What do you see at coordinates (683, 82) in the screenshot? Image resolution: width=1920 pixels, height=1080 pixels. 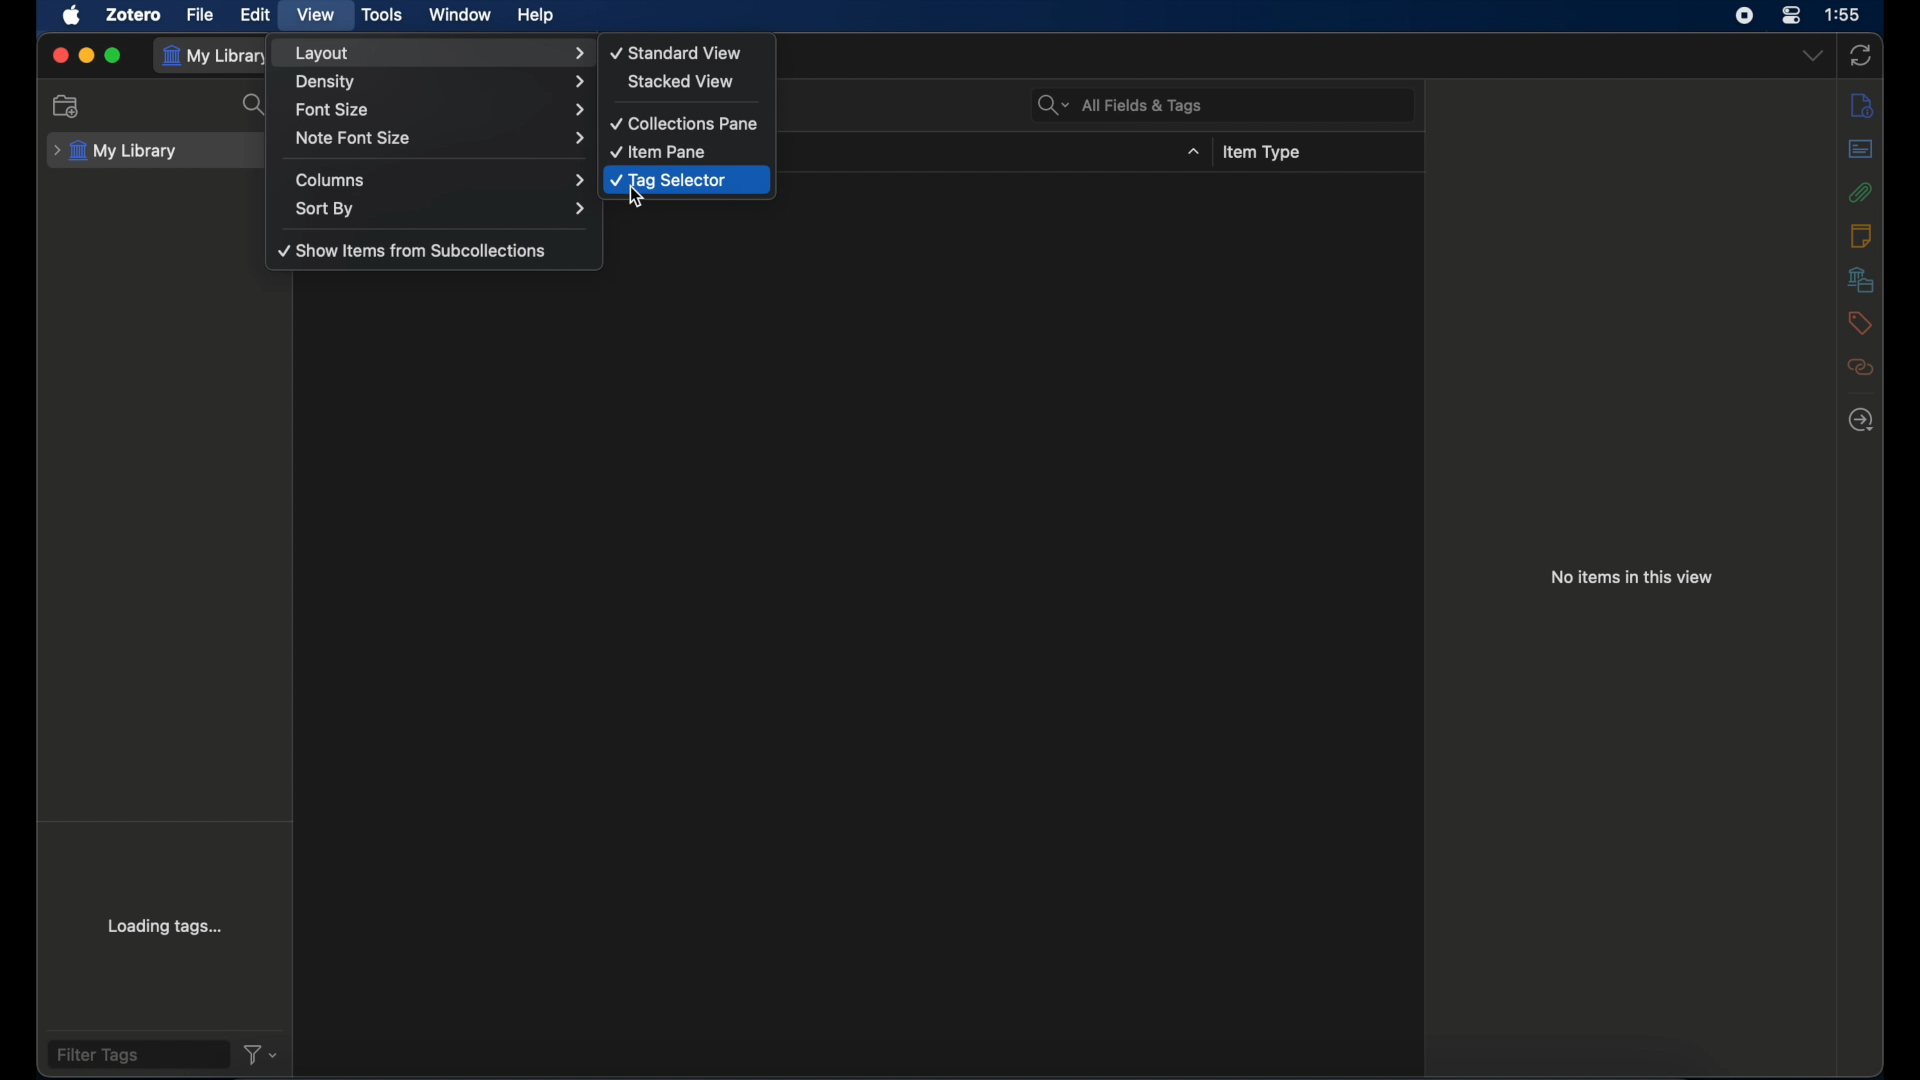 I see `stacked view` at bounding box center [683, 82].